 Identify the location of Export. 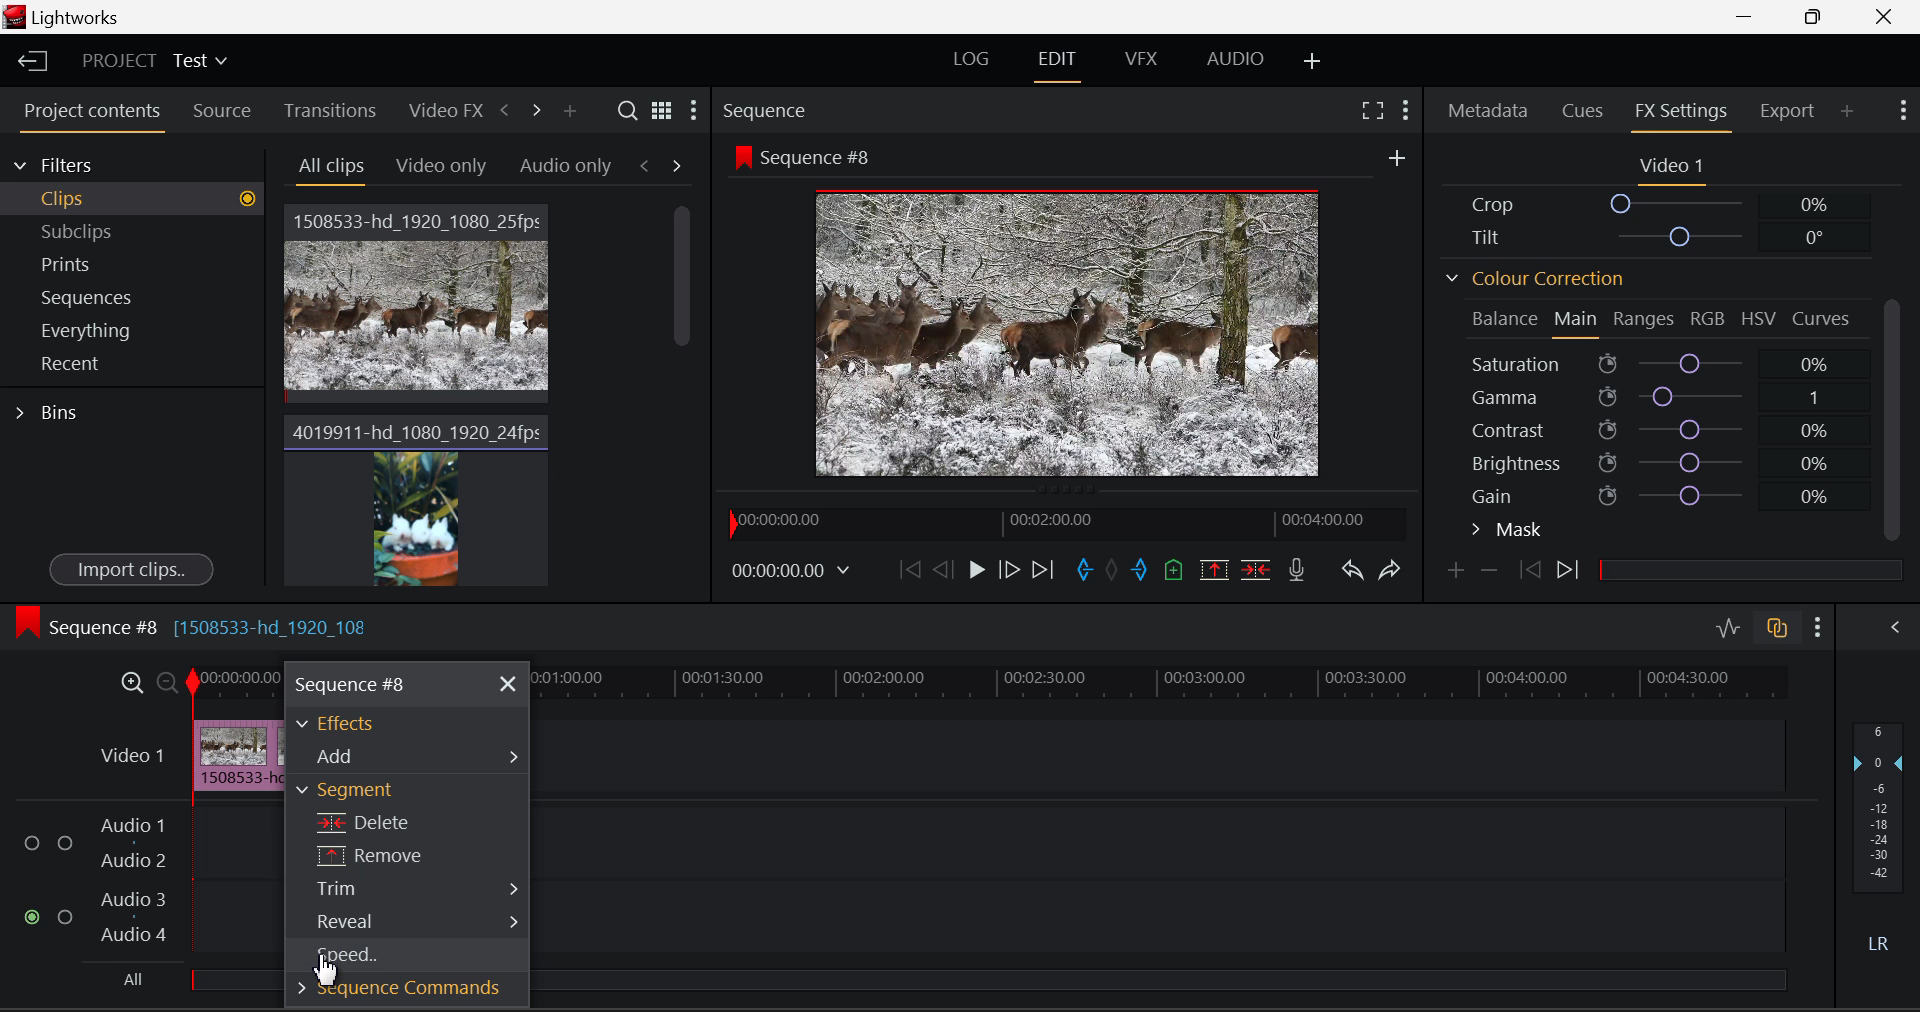
(1788, 113).